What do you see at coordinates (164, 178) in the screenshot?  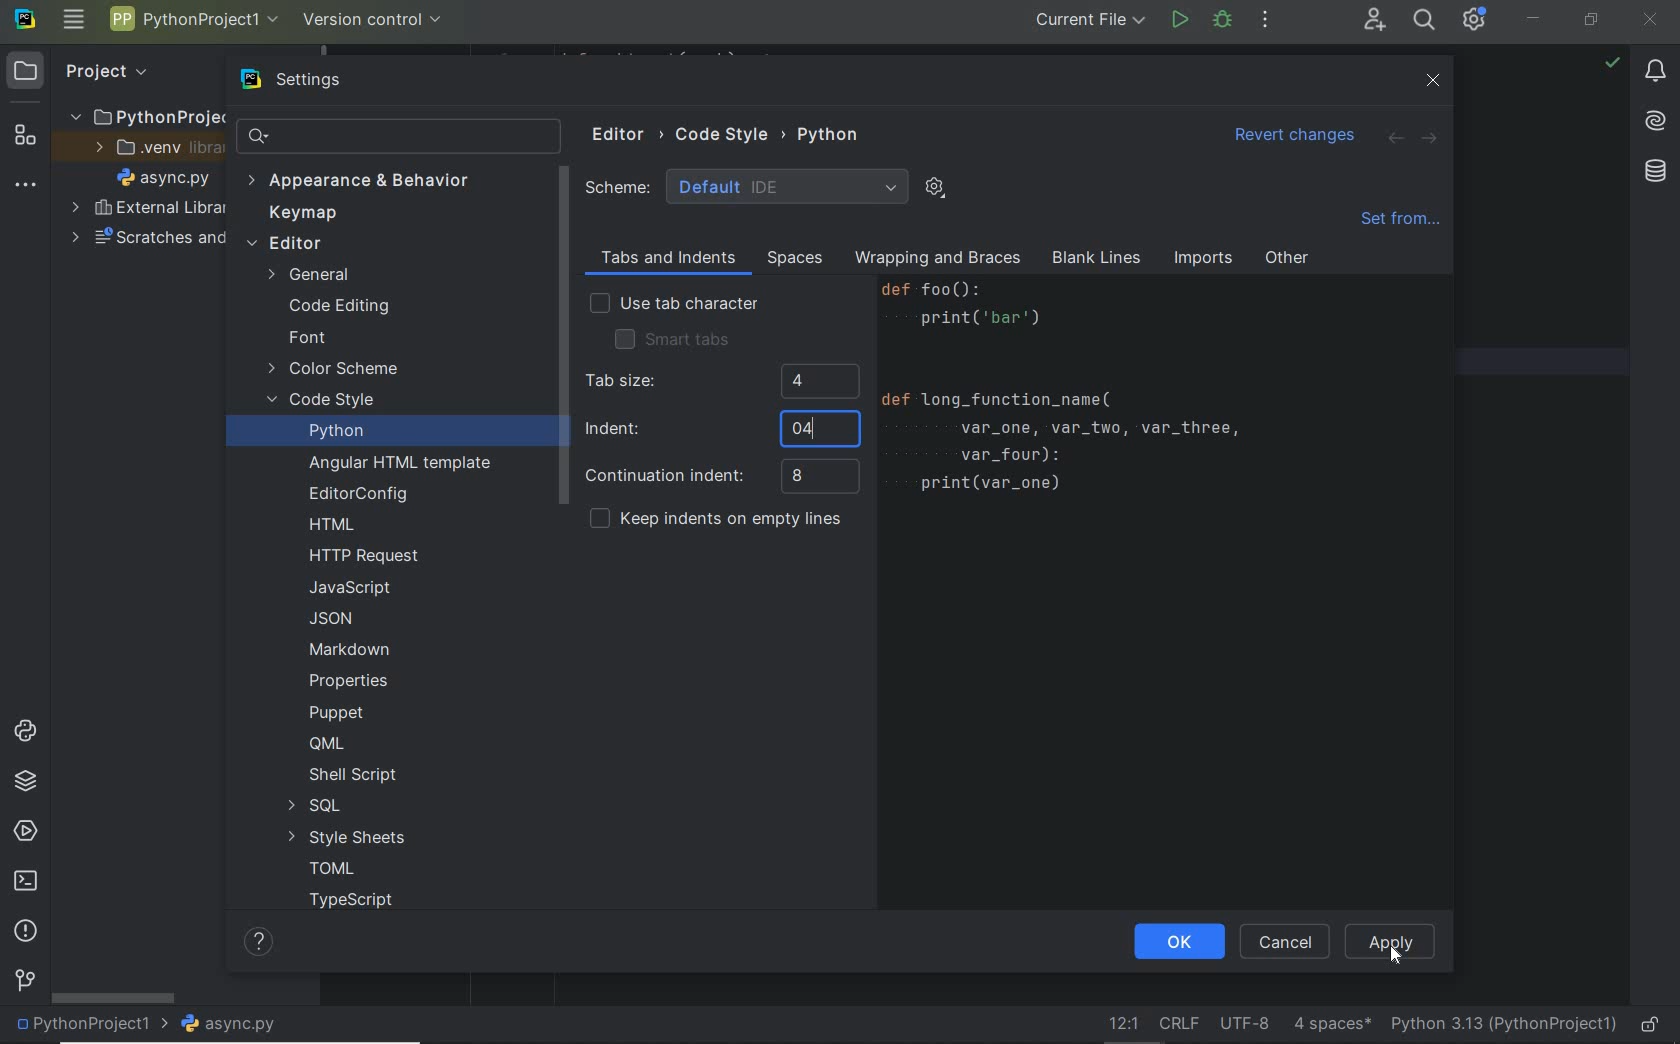 I see `project files` at bounding box center [164, 178].